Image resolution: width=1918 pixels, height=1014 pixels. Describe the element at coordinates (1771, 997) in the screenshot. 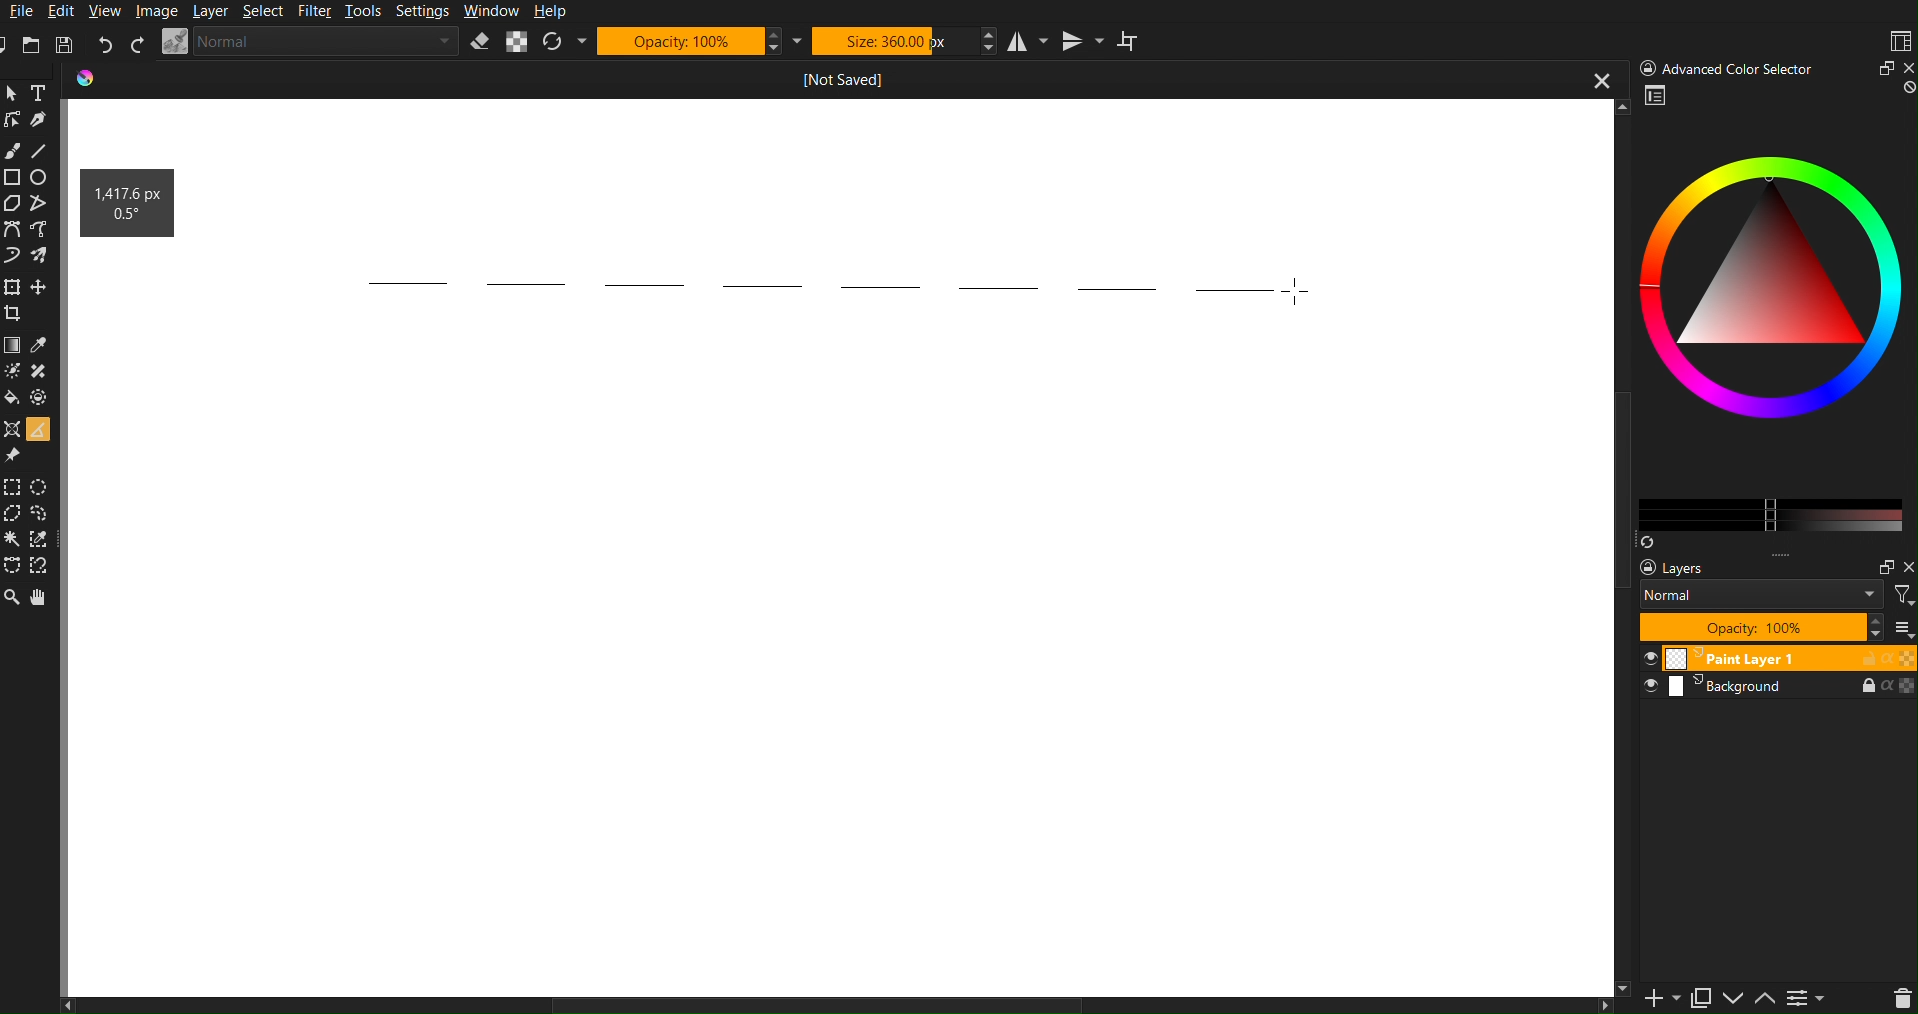

I see `Up` at that location.